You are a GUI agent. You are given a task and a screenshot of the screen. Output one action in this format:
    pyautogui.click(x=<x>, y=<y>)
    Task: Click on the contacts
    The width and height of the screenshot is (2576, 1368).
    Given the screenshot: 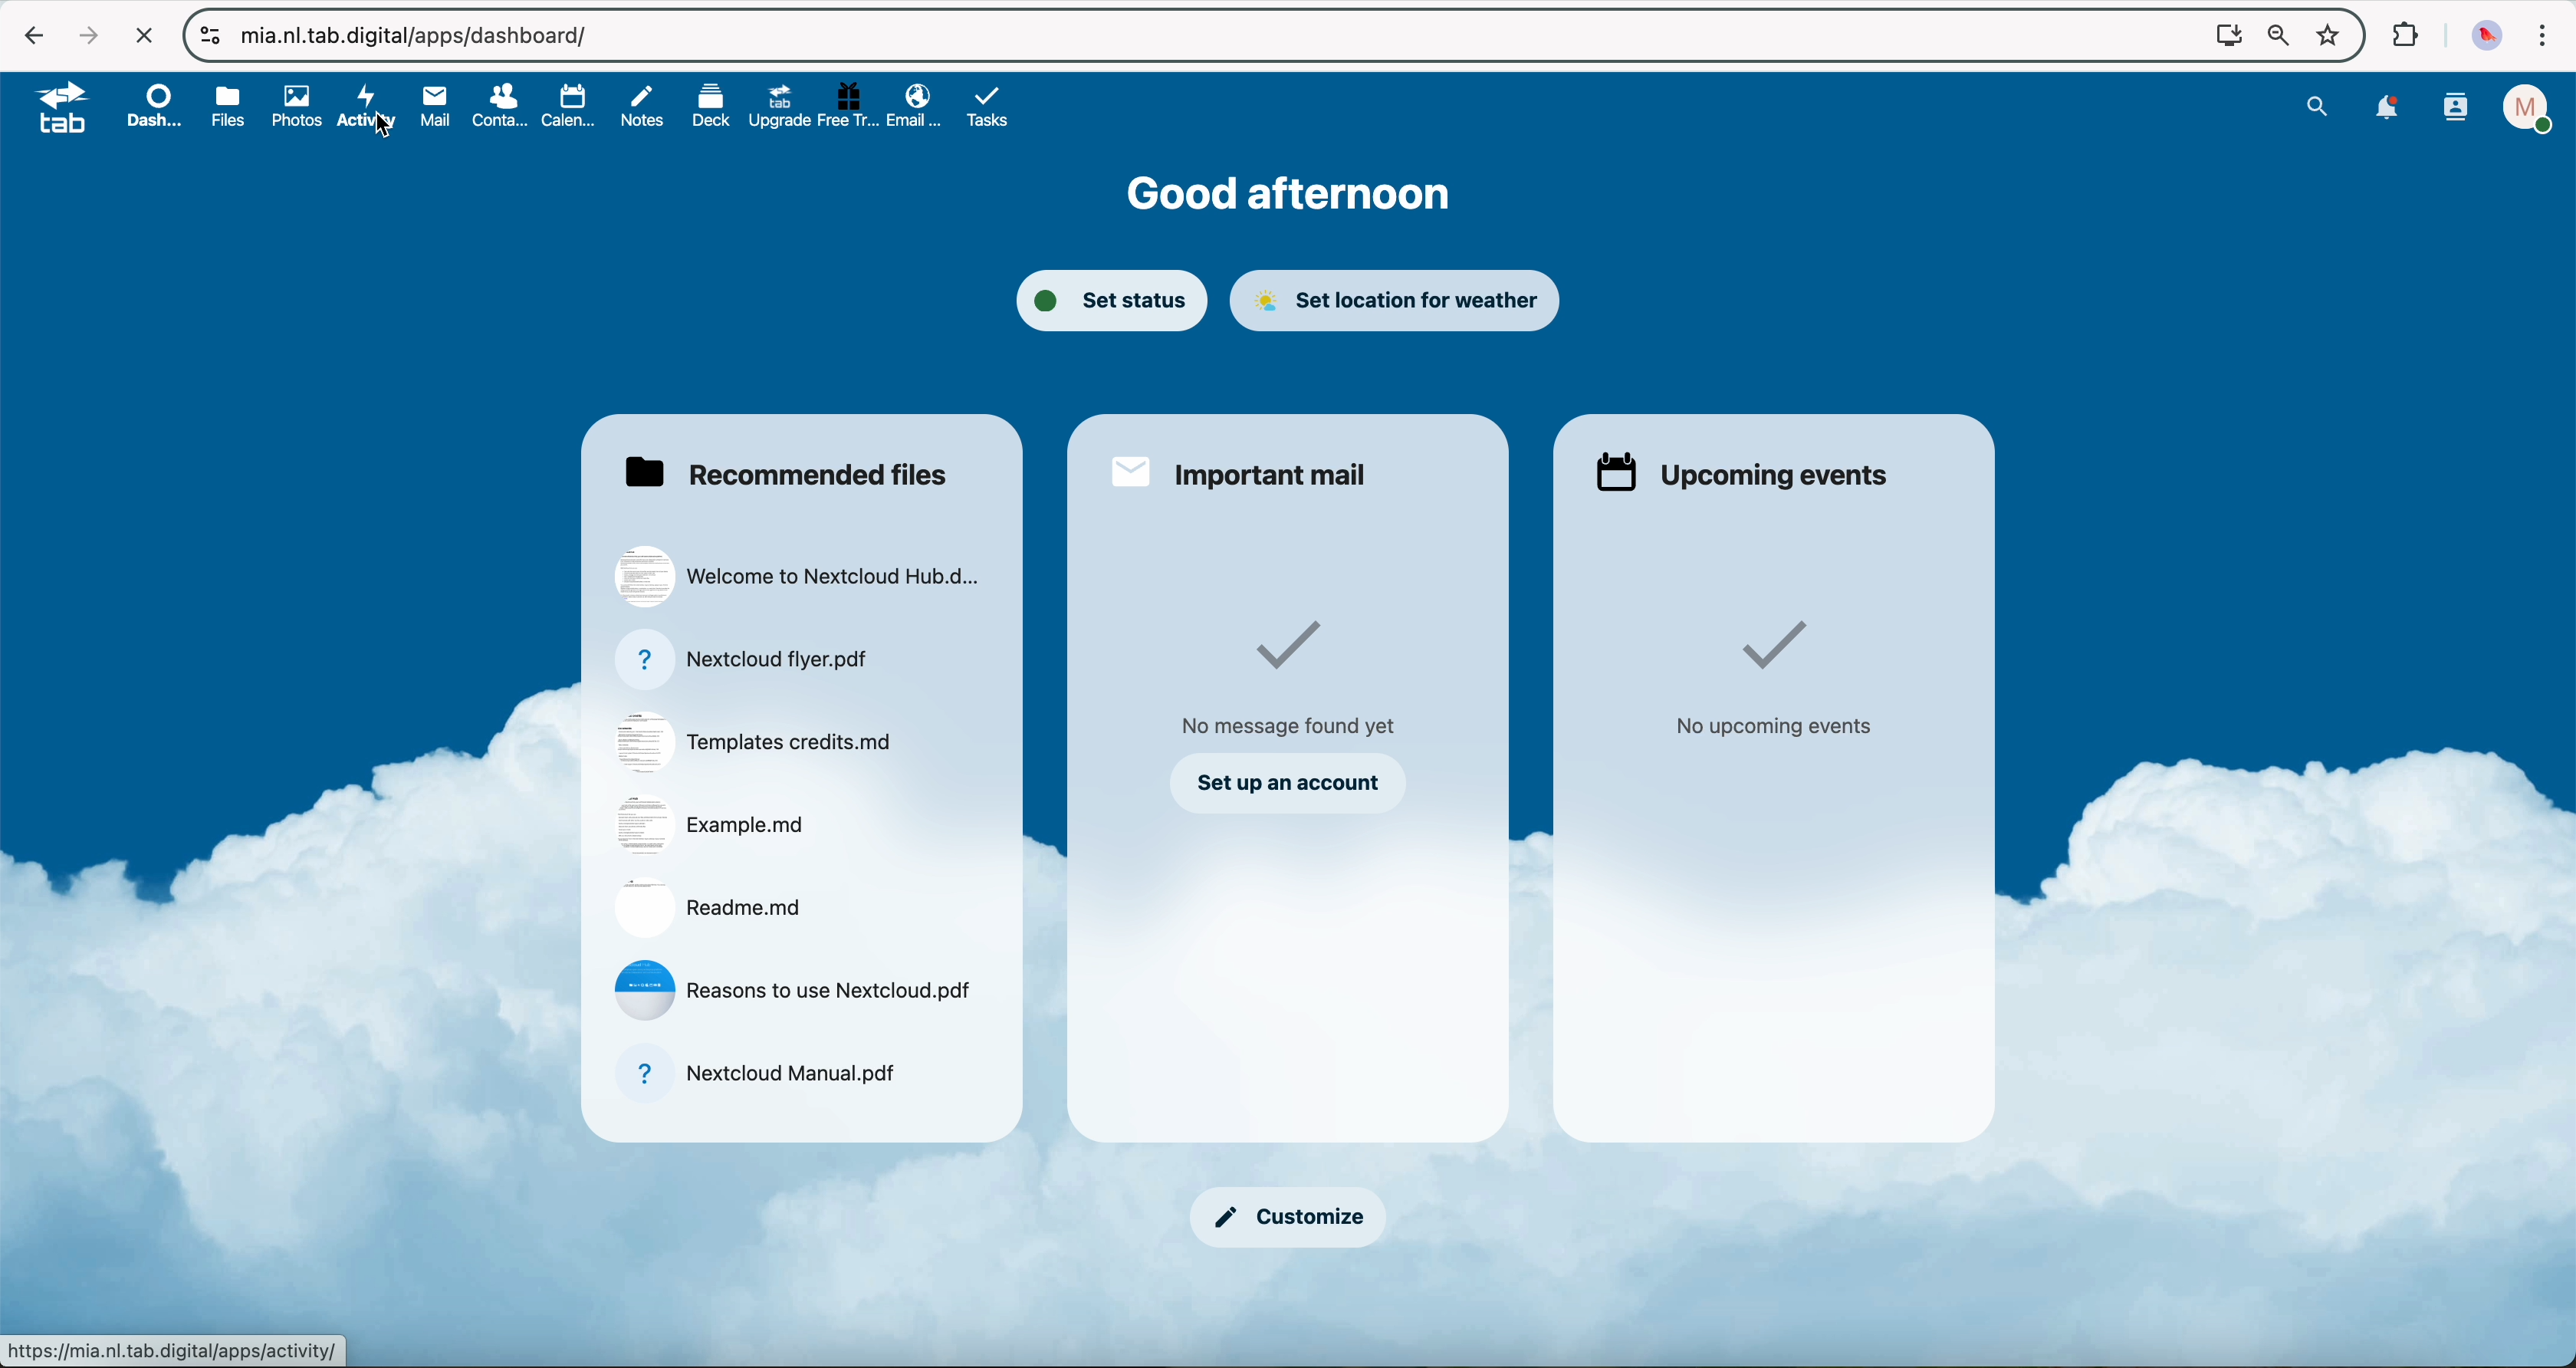 What is the action you would take?
    pyautogui.click(x=2458, y=108)
    